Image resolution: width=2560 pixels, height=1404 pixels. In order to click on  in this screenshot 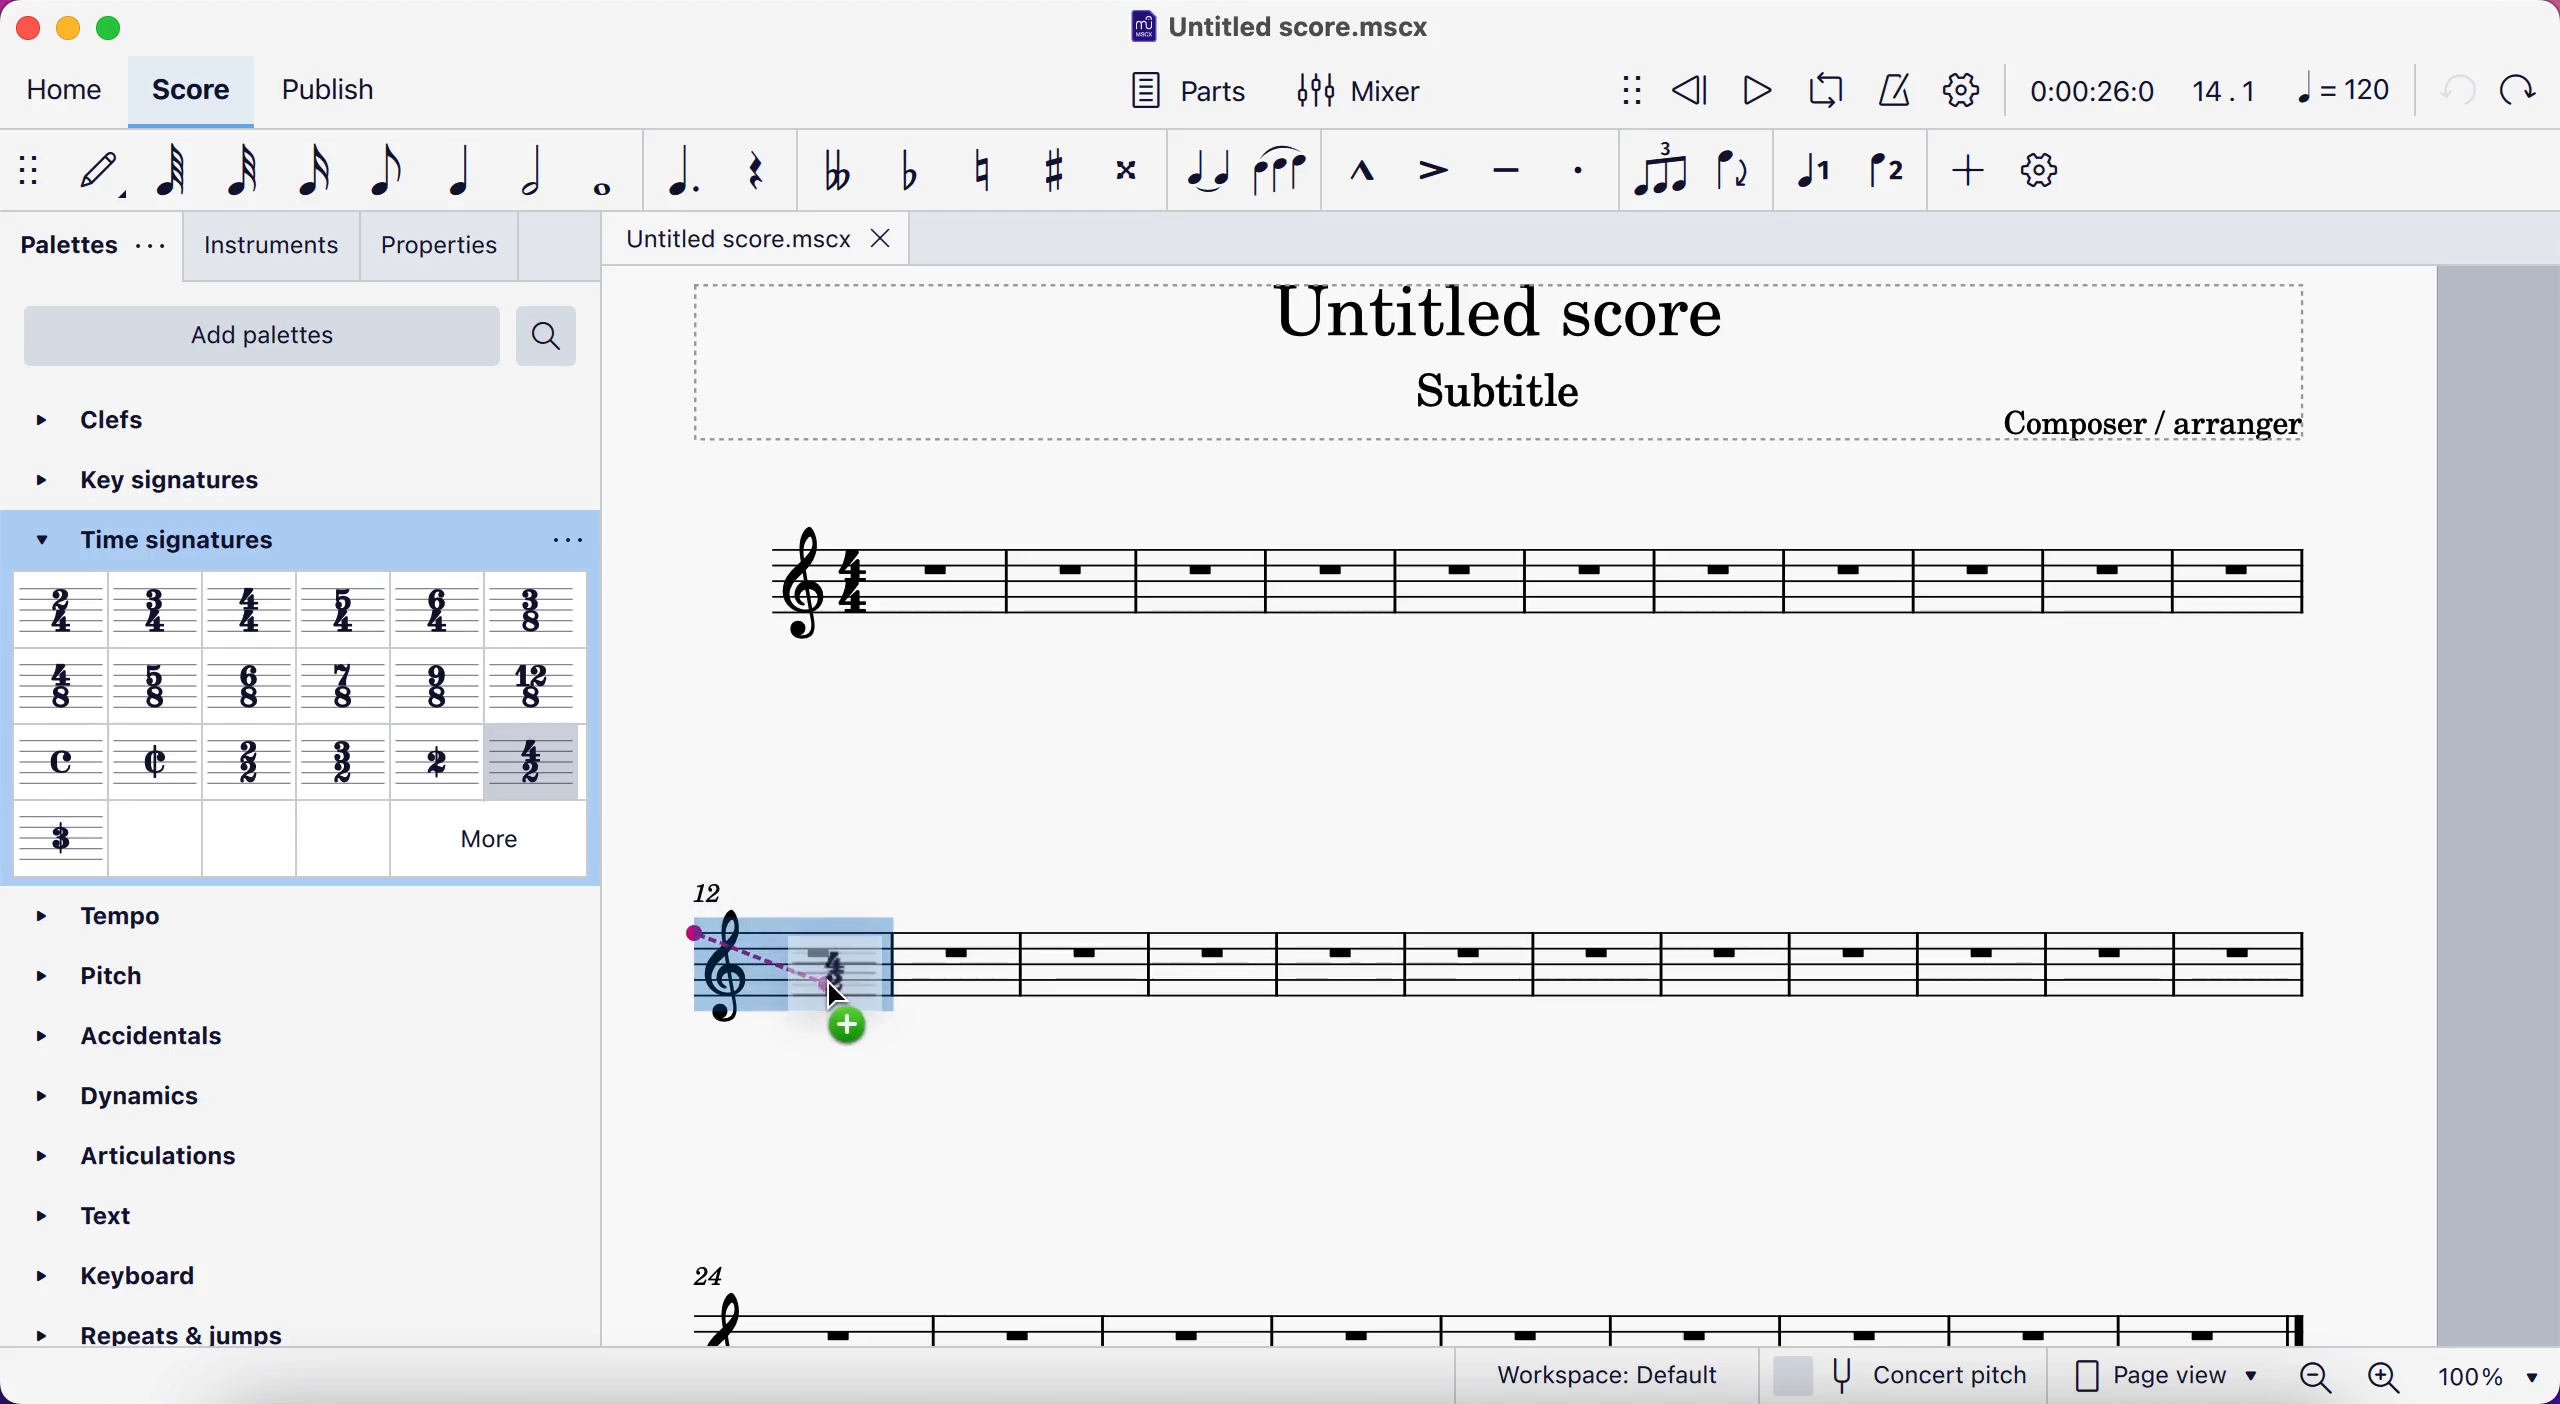, I will do `click(346, 610)`.